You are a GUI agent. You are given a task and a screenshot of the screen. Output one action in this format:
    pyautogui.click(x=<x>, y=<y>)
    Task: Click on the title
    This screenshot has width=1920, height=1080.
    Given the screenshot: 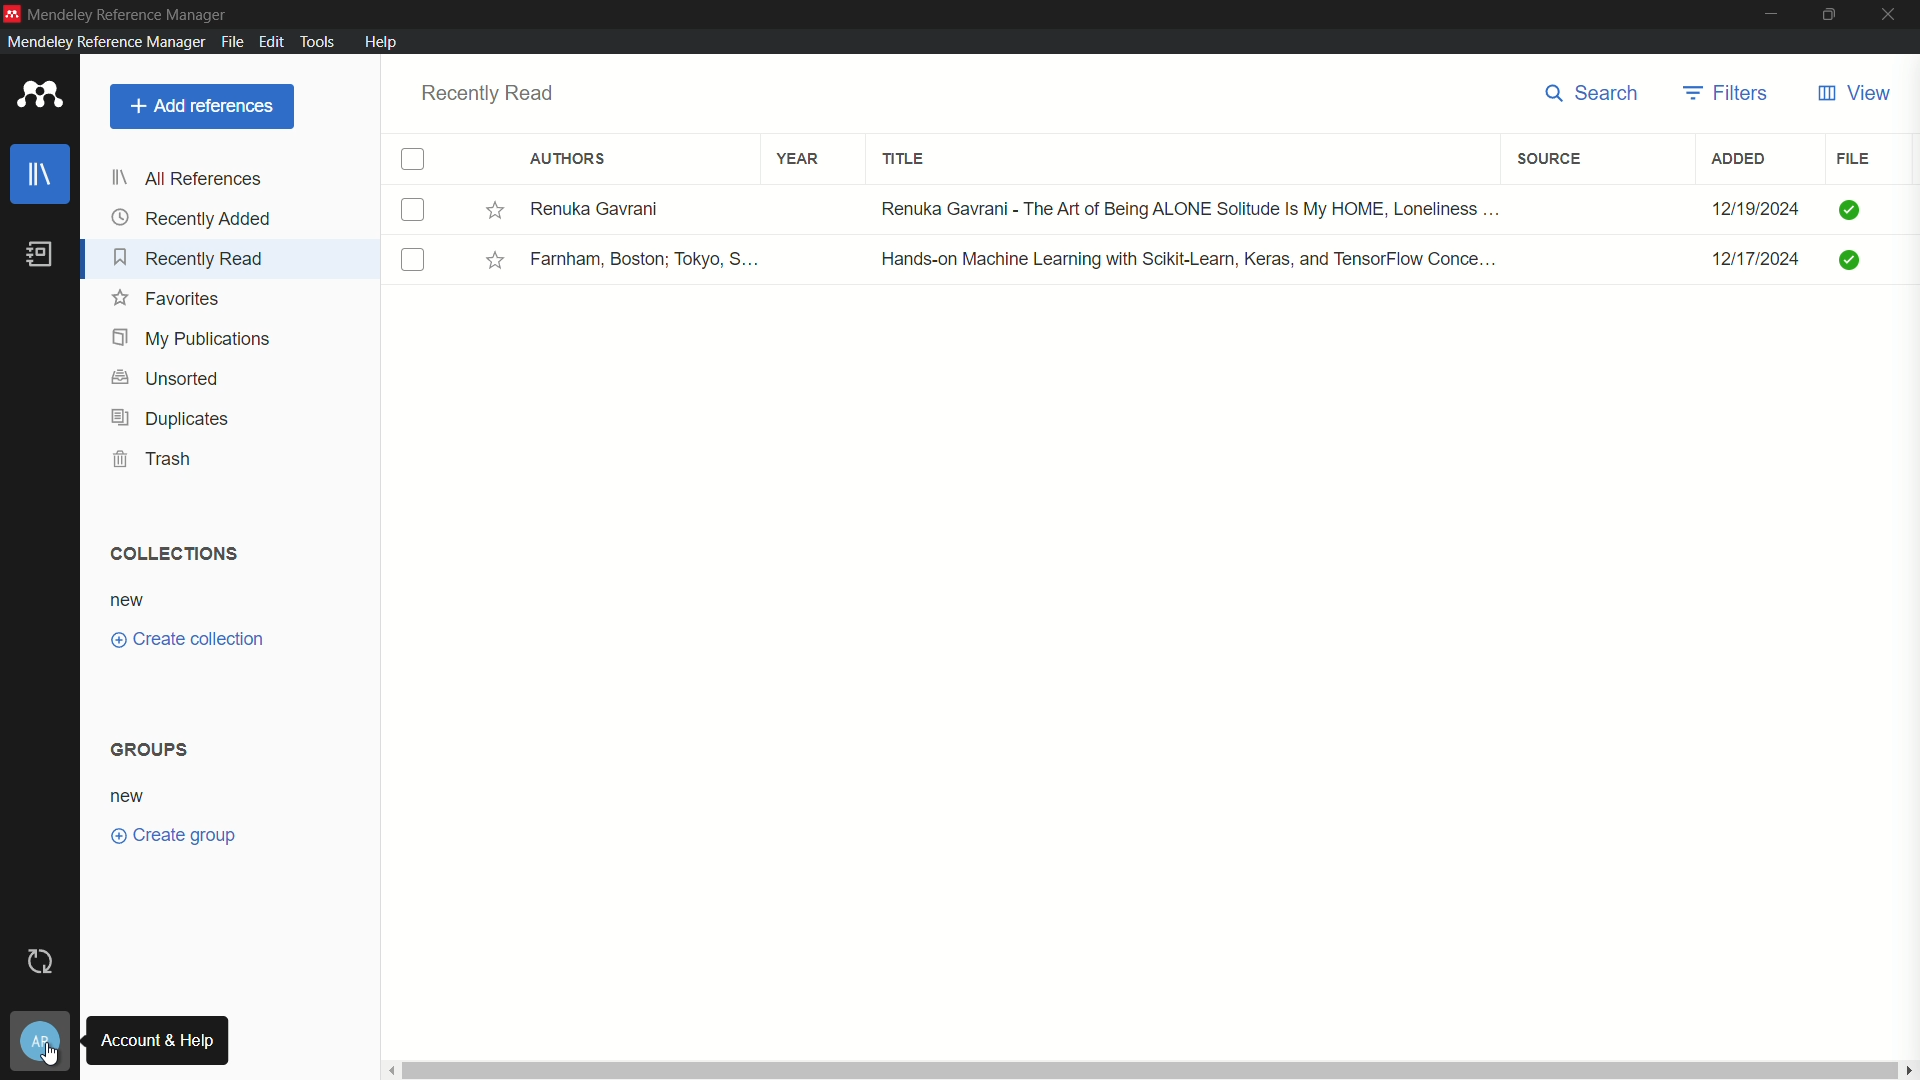 What is the action you would take?
    pyautogui.click(x=907, y=158)
    